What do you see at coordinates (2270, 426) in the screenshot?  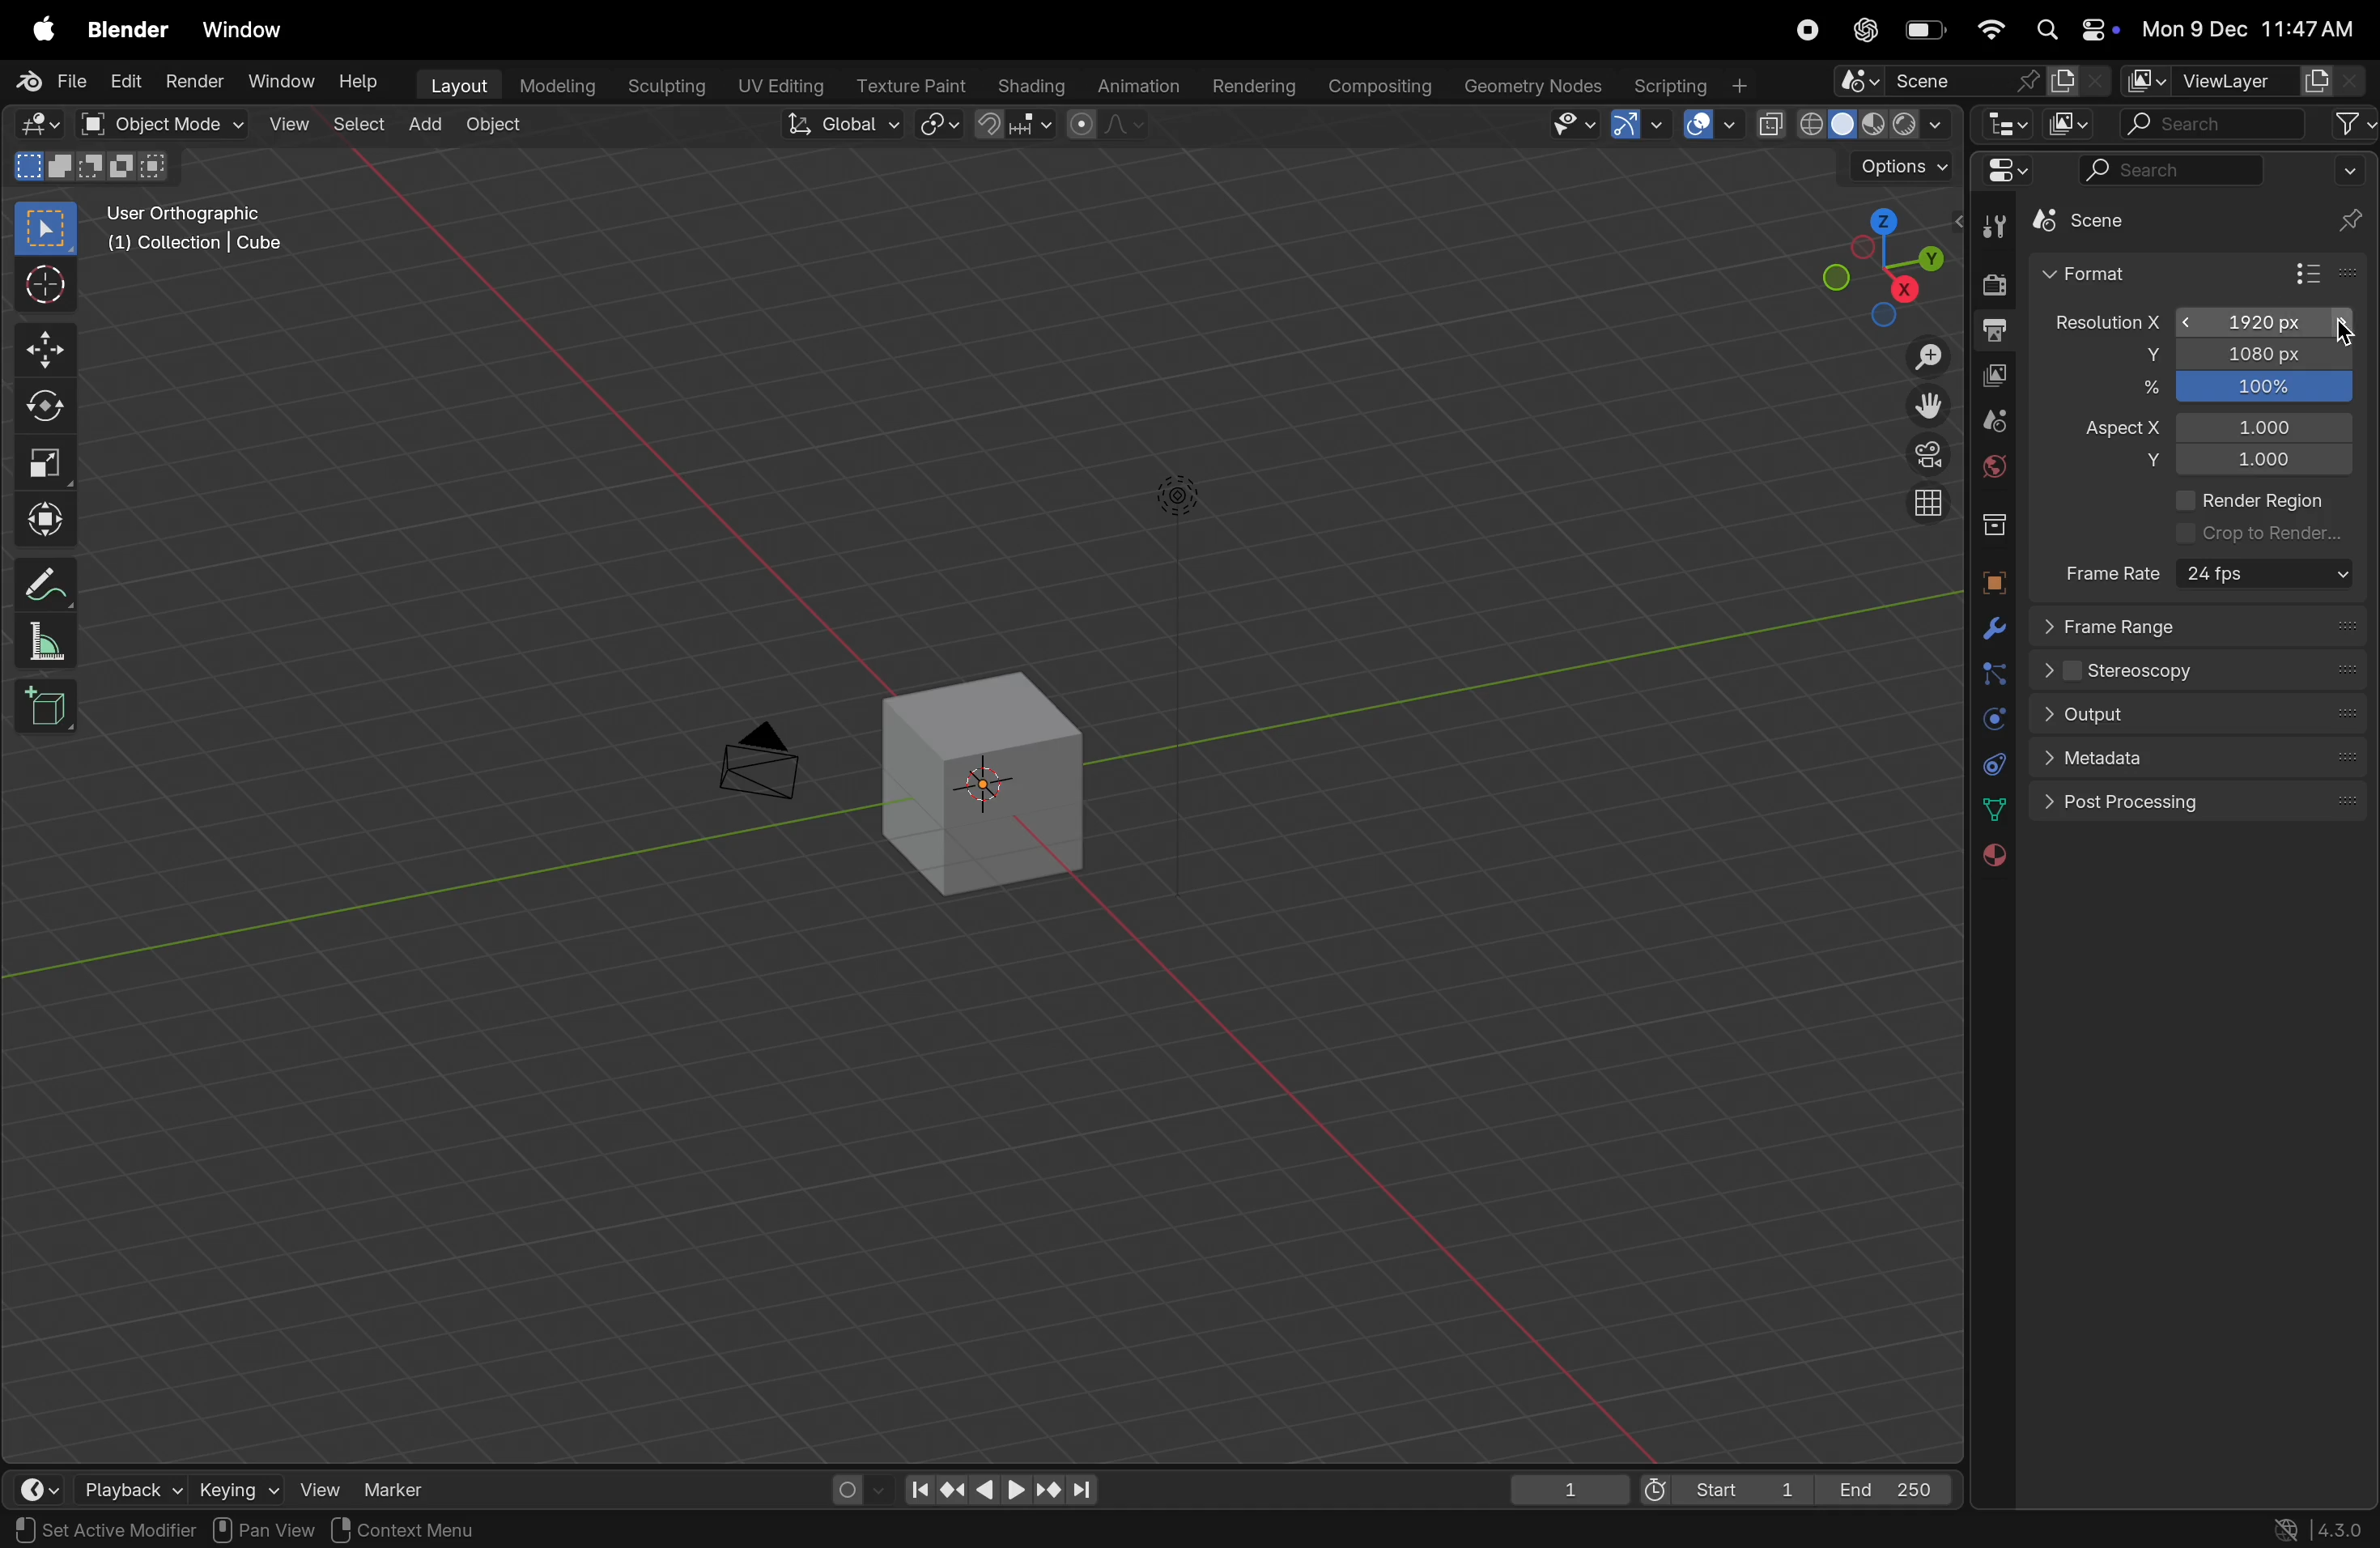 I see `1` at bounding box center [2270, 426].